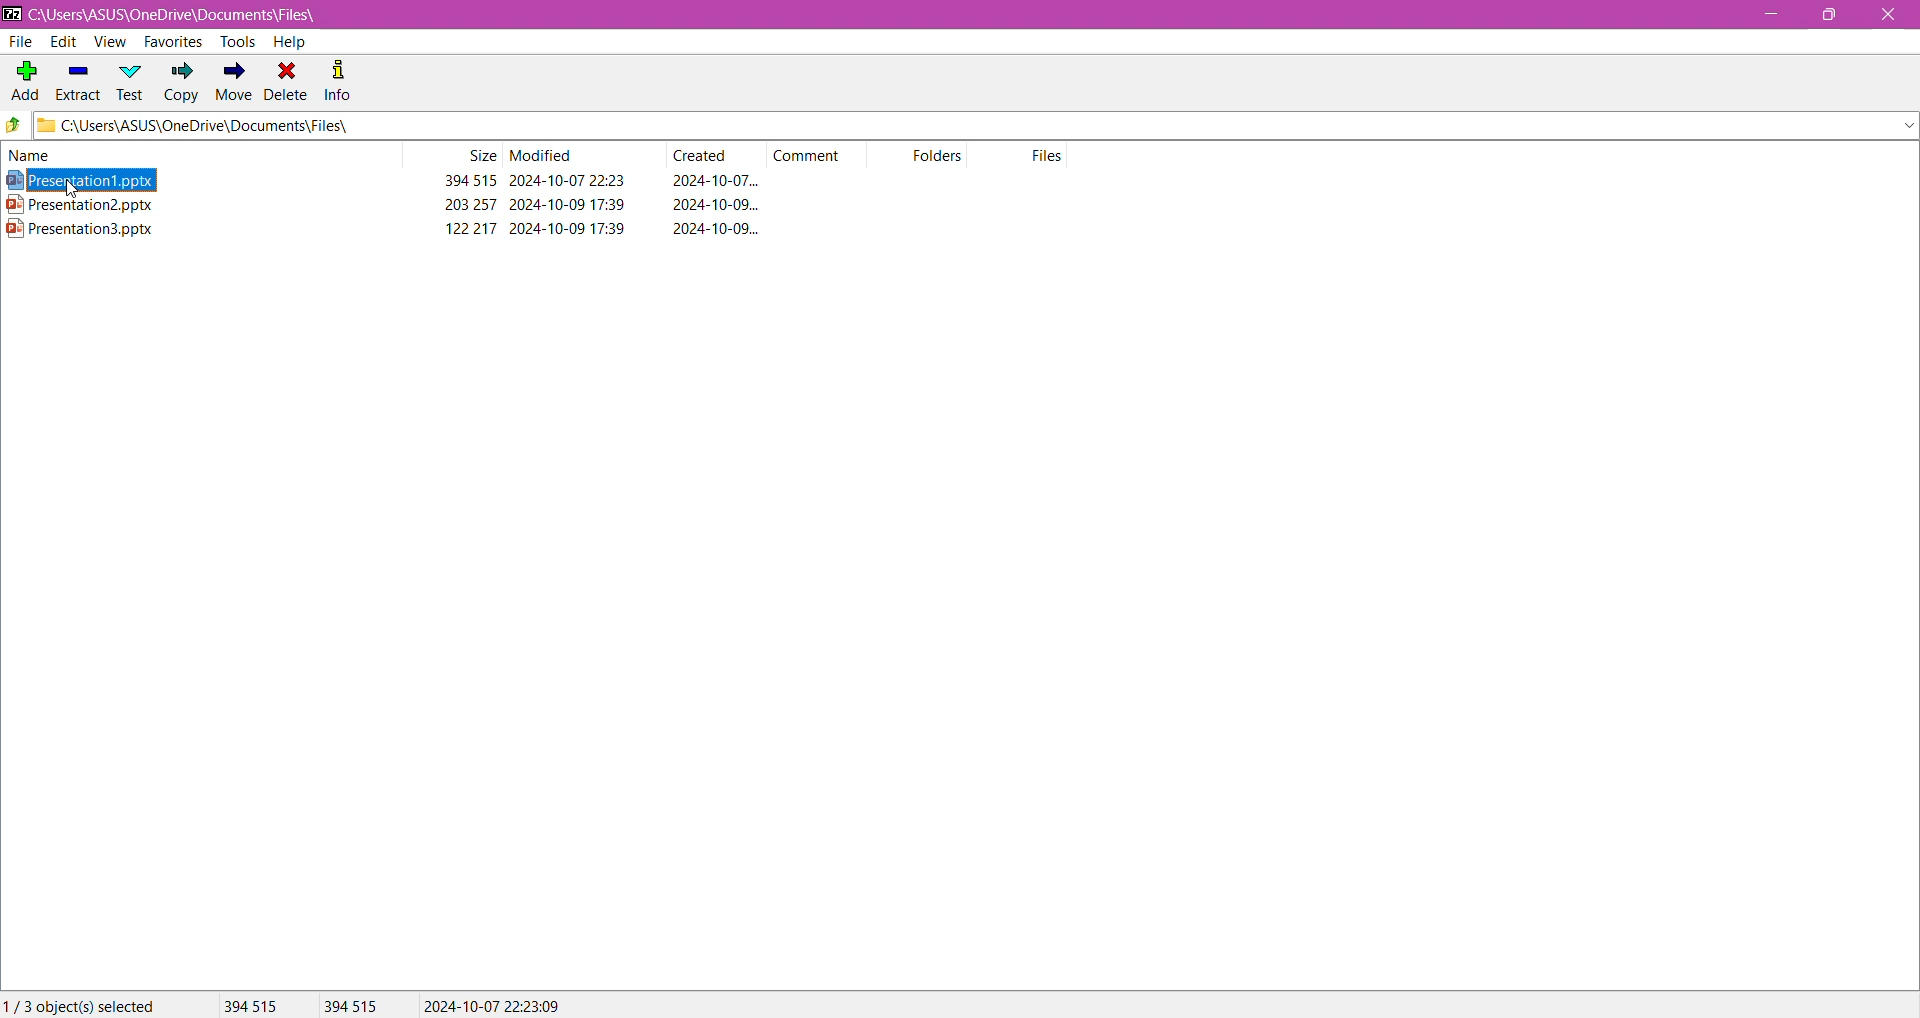 The height and width of the screenshot is (1018, 1920). I want to click on C\Users\ASUS\OneDrive\Documents\Files\, so click(229, 127).